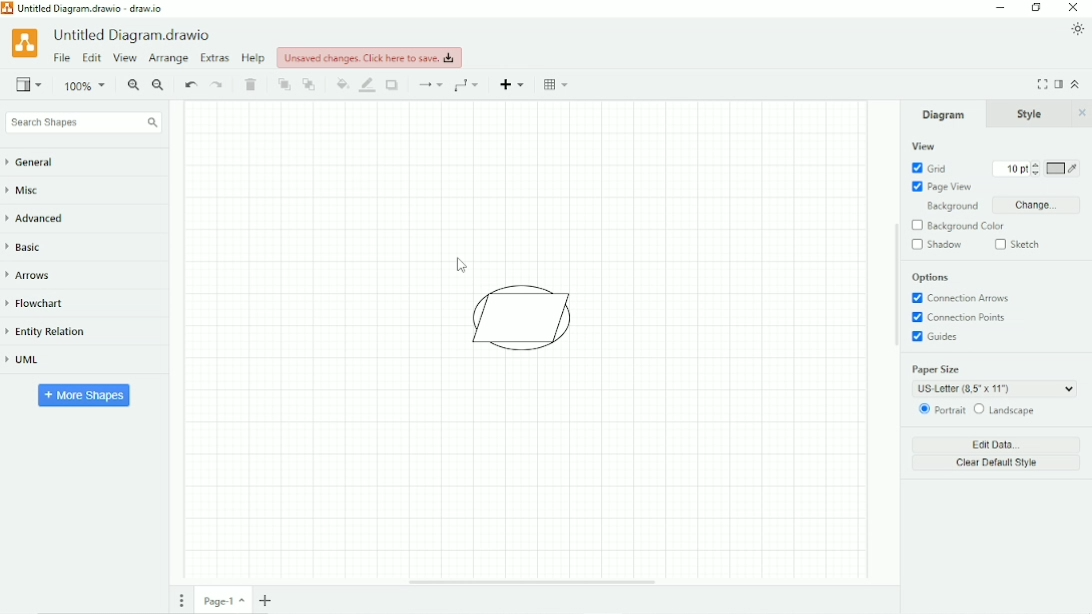  Describe the element at coordinates (938, 338) in the screenshot. I see `Guides` at that location.